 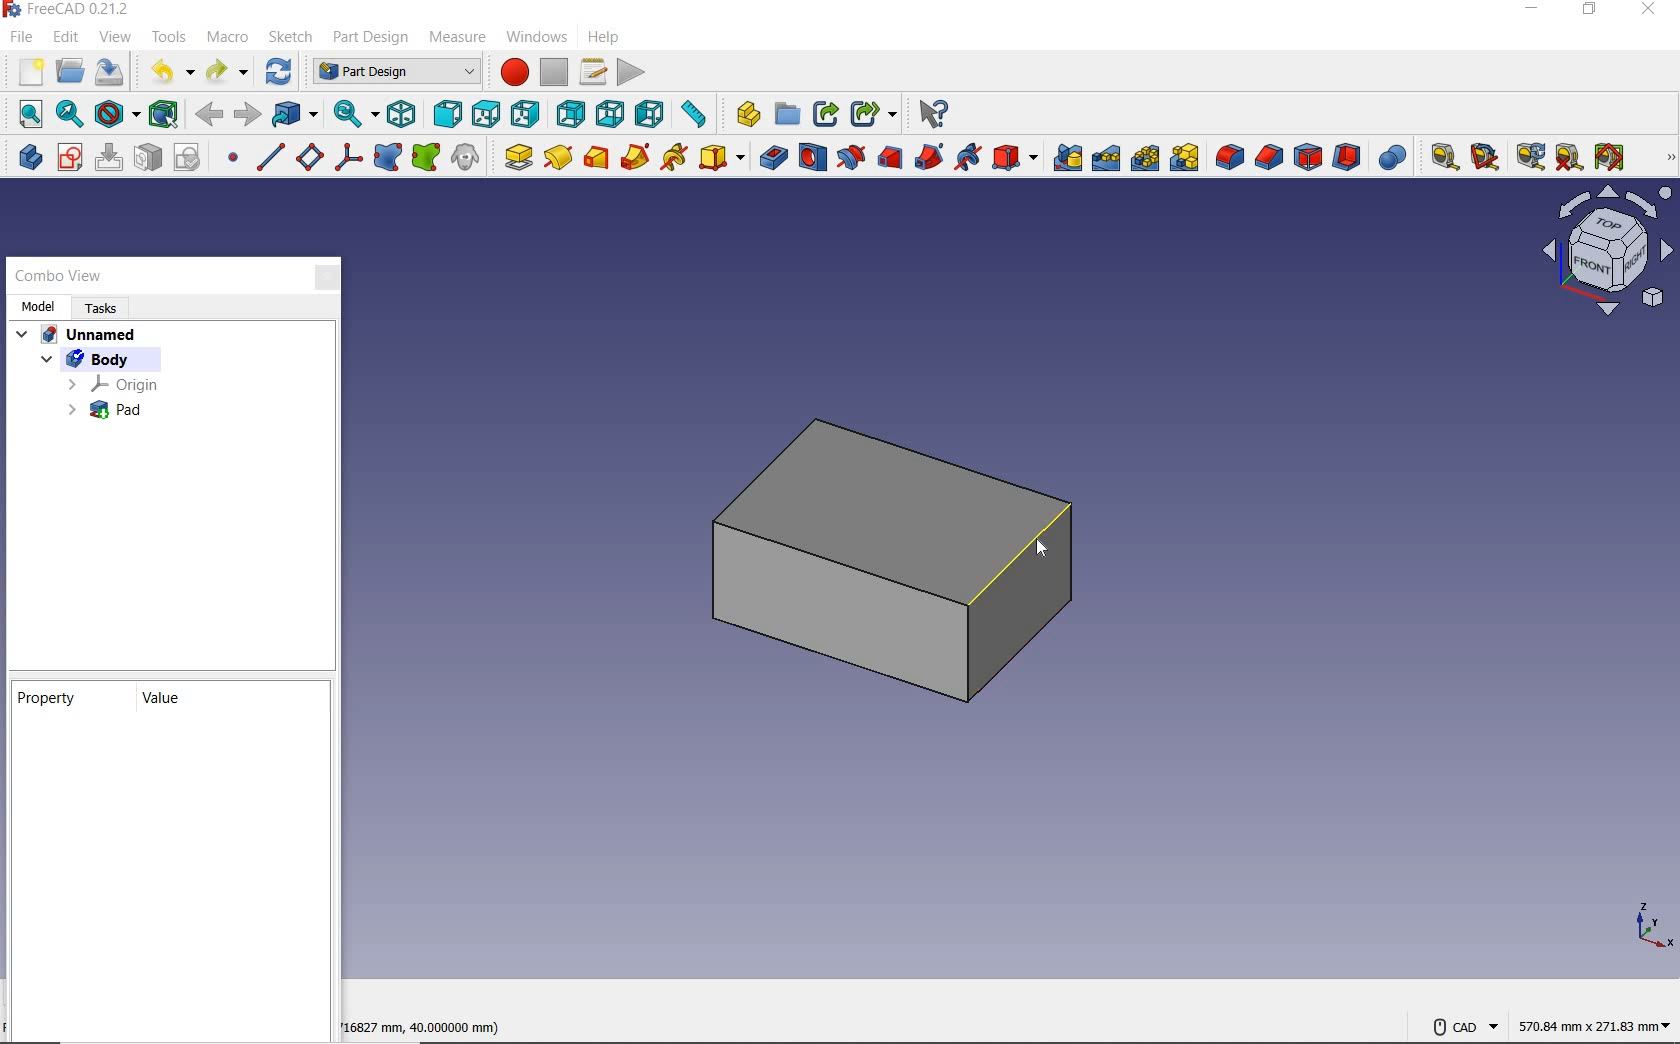 What do you see at coordinates (1392, 157) in the screenshot?
I see `Boolean operation` at bounding box center [1392, 157].